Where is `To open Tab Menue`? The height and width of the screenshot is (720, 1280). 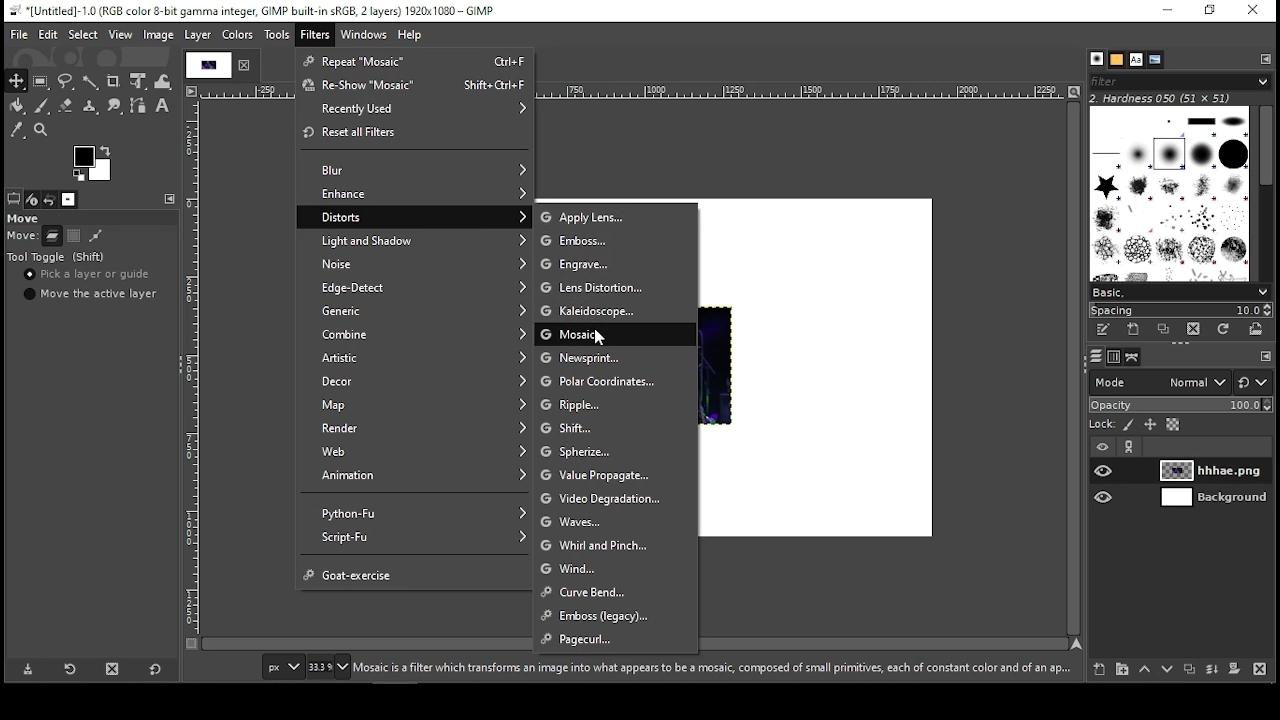 To open Tab Menue is located at coordinates (1265, 59).